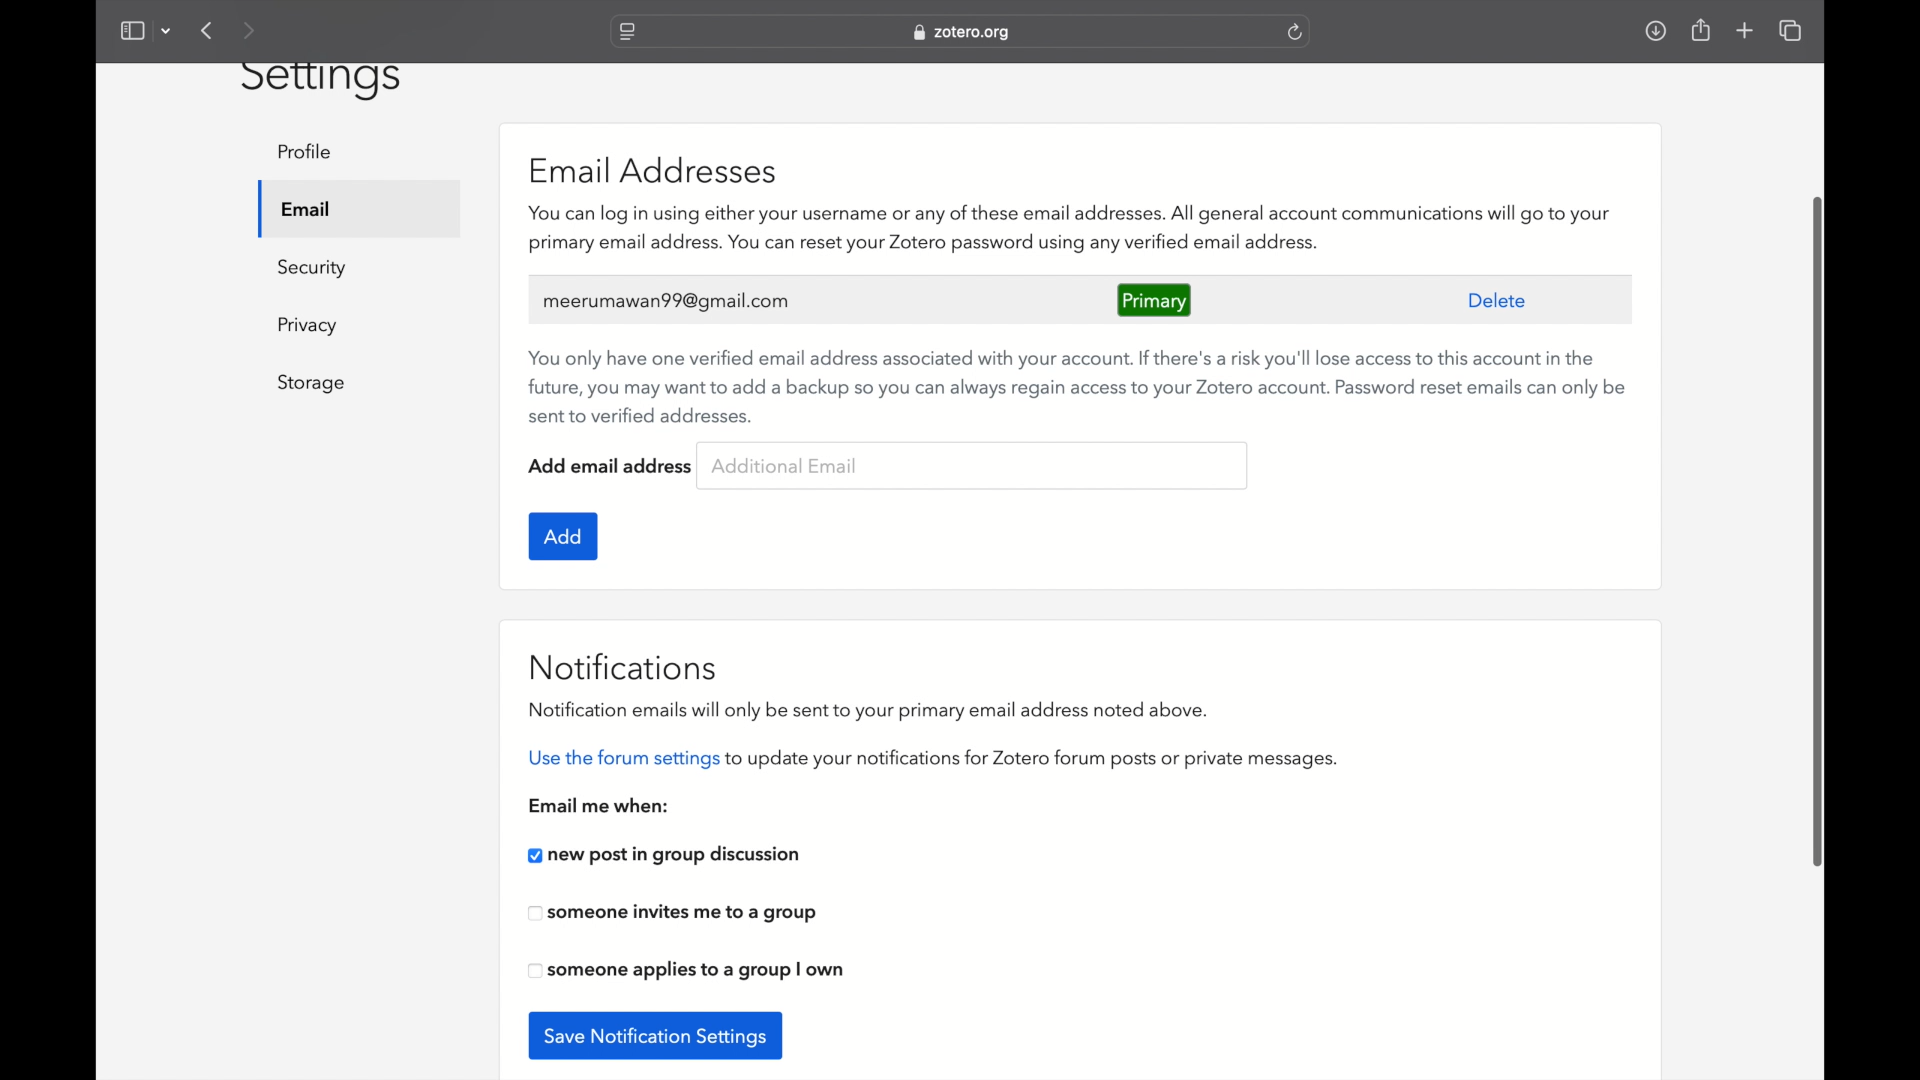  Describe the element at coordinates (656, 1035) in the screenshot. I see `save notification settings` at that location.